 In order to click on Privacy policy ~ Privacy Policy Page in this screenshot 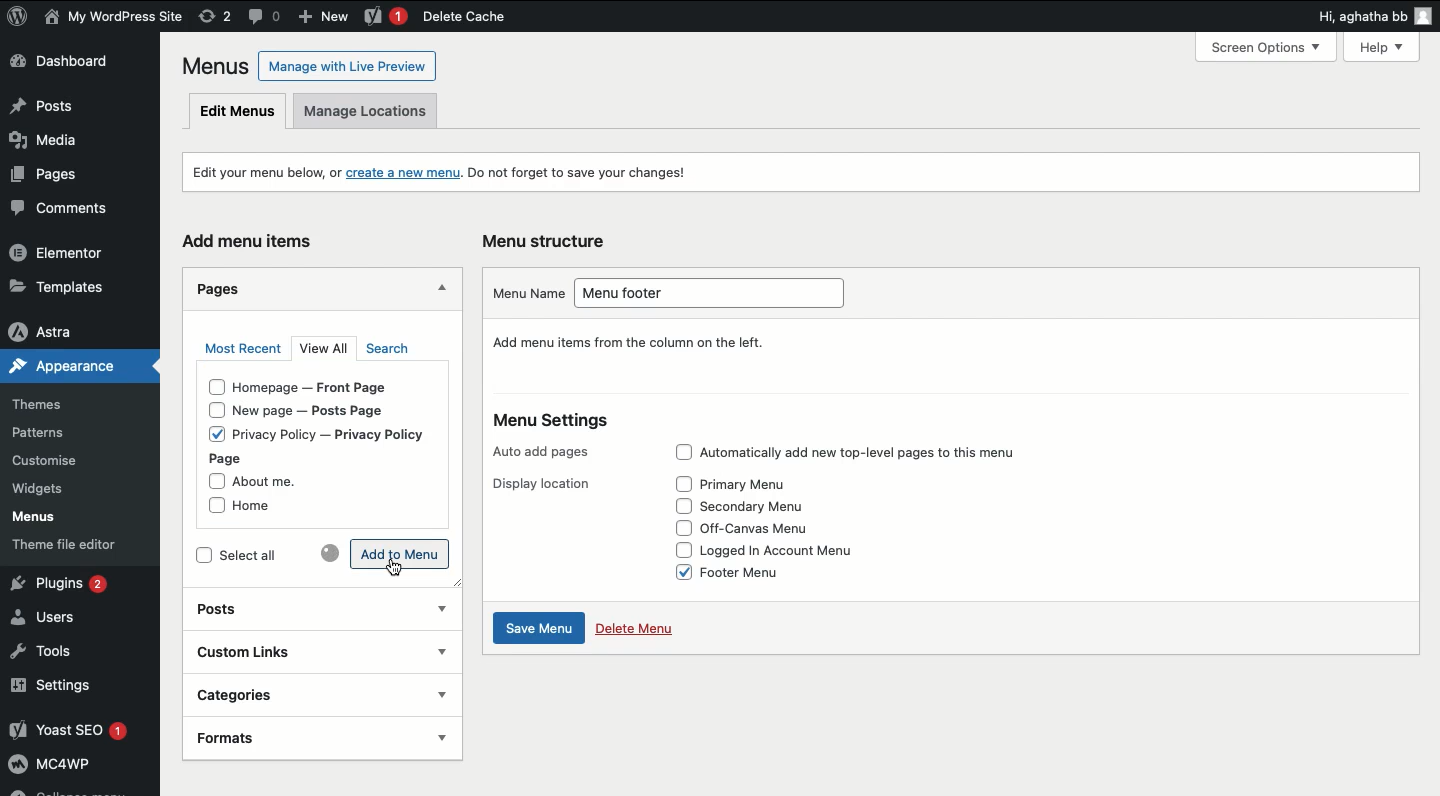, I will do `click(346, 434)`.